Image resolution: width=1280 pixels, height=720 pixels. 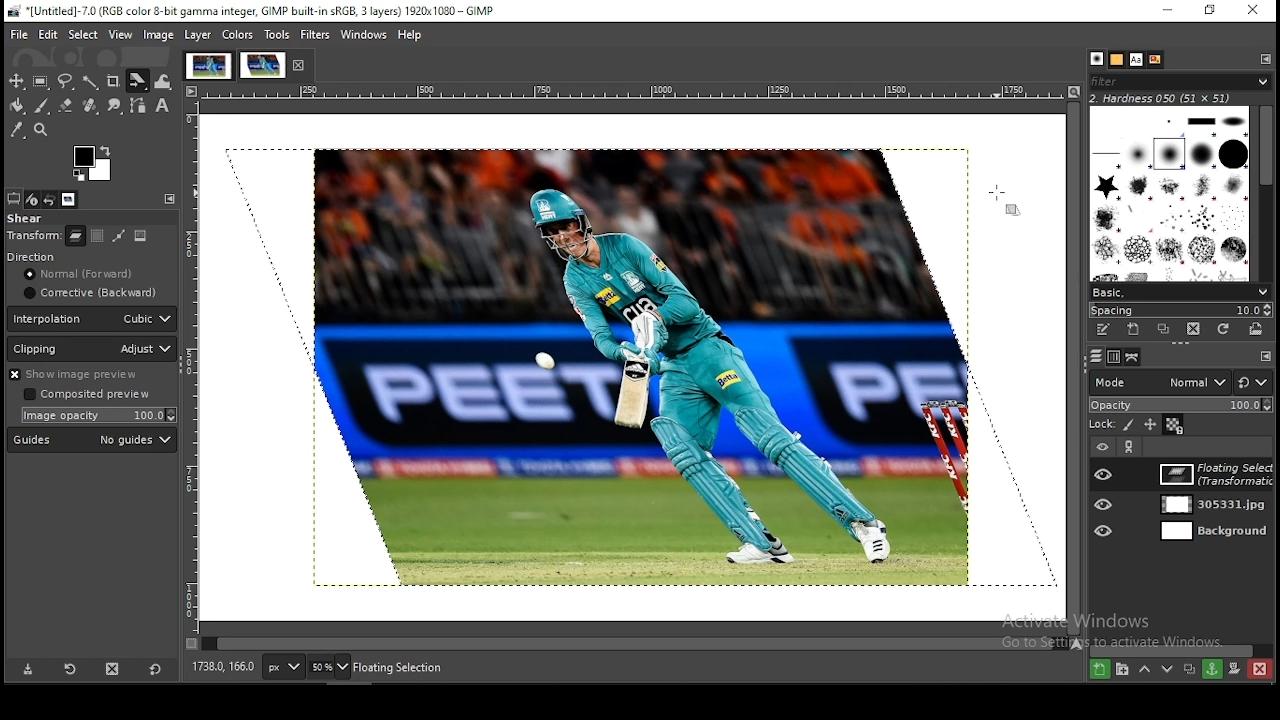 What do you see at coordinates (1002, 200) in the screenshot?
I see `mouse pointer` at bounding box center [1002, 200].